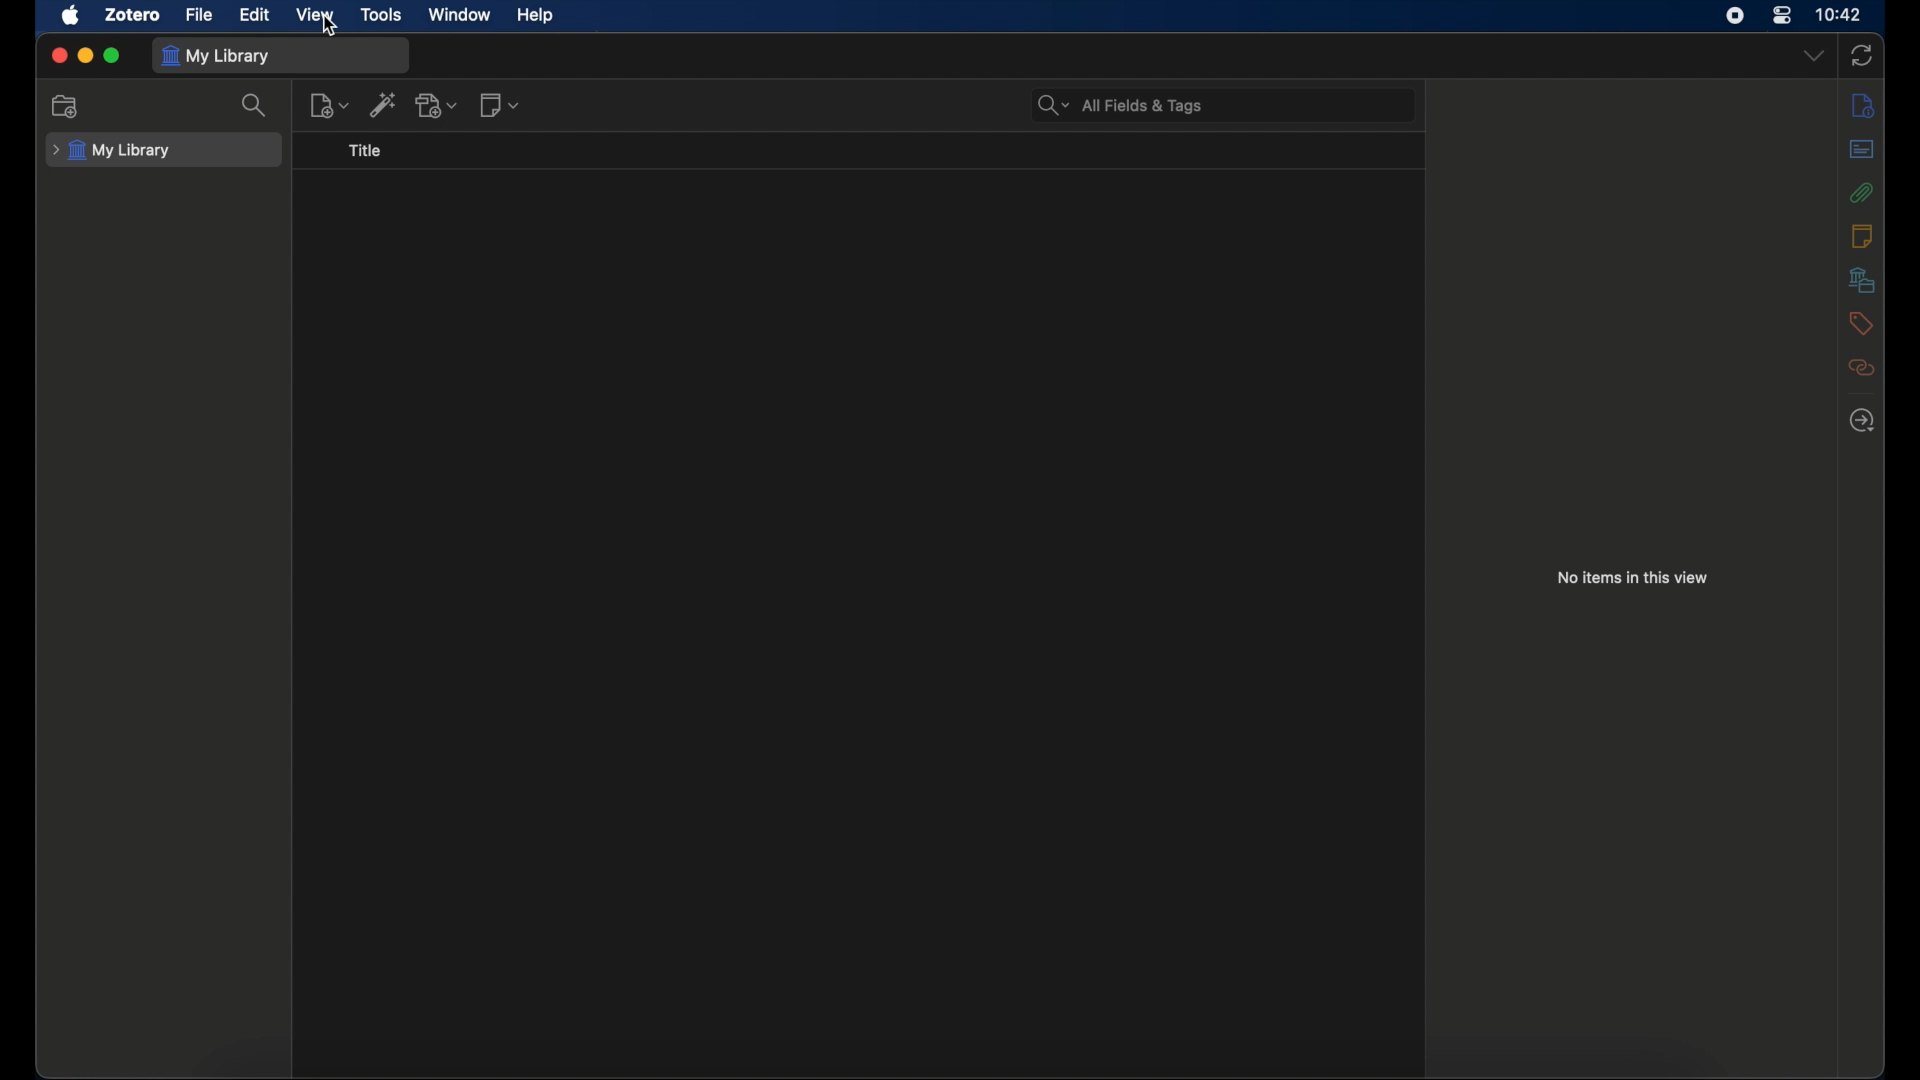 This screenshot has width=1920, height=1080. Describe the element at coordinates (60, 55) in the screenshot. I see `close` at that location.